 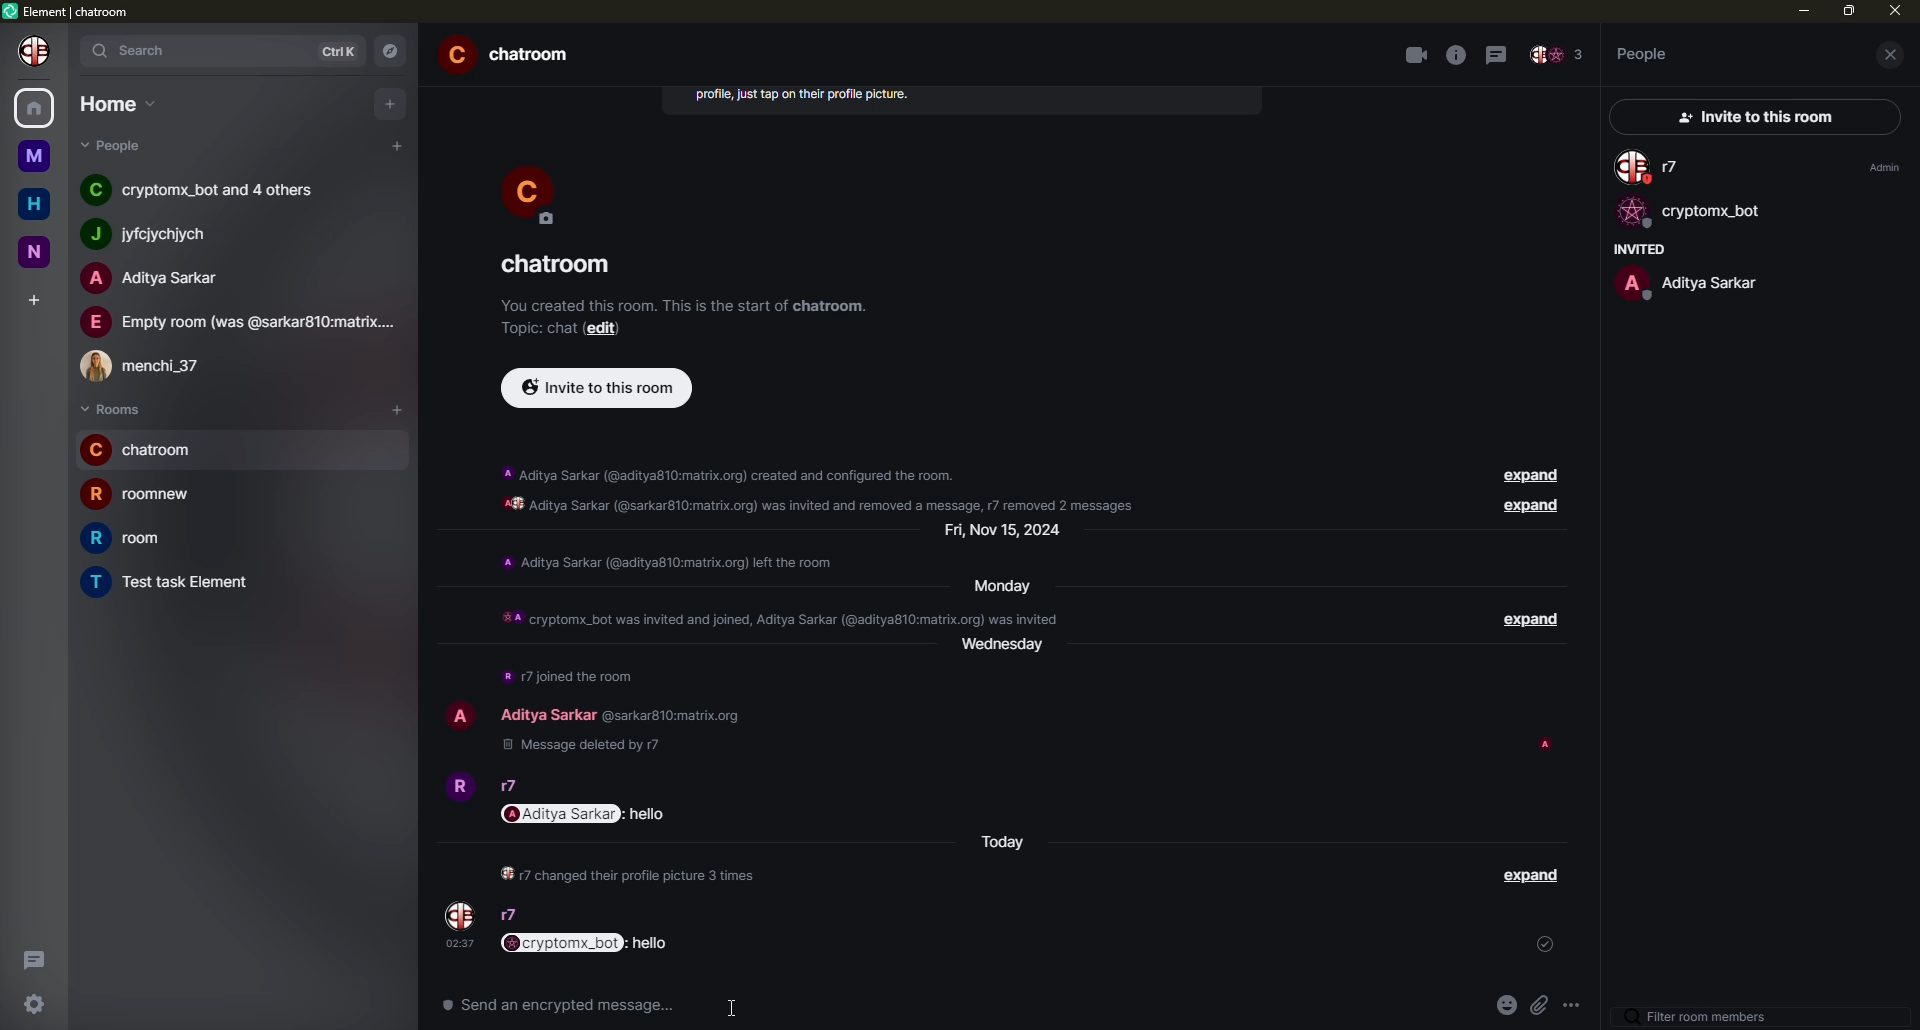 I want to click on add, so click(x=402, y=408).